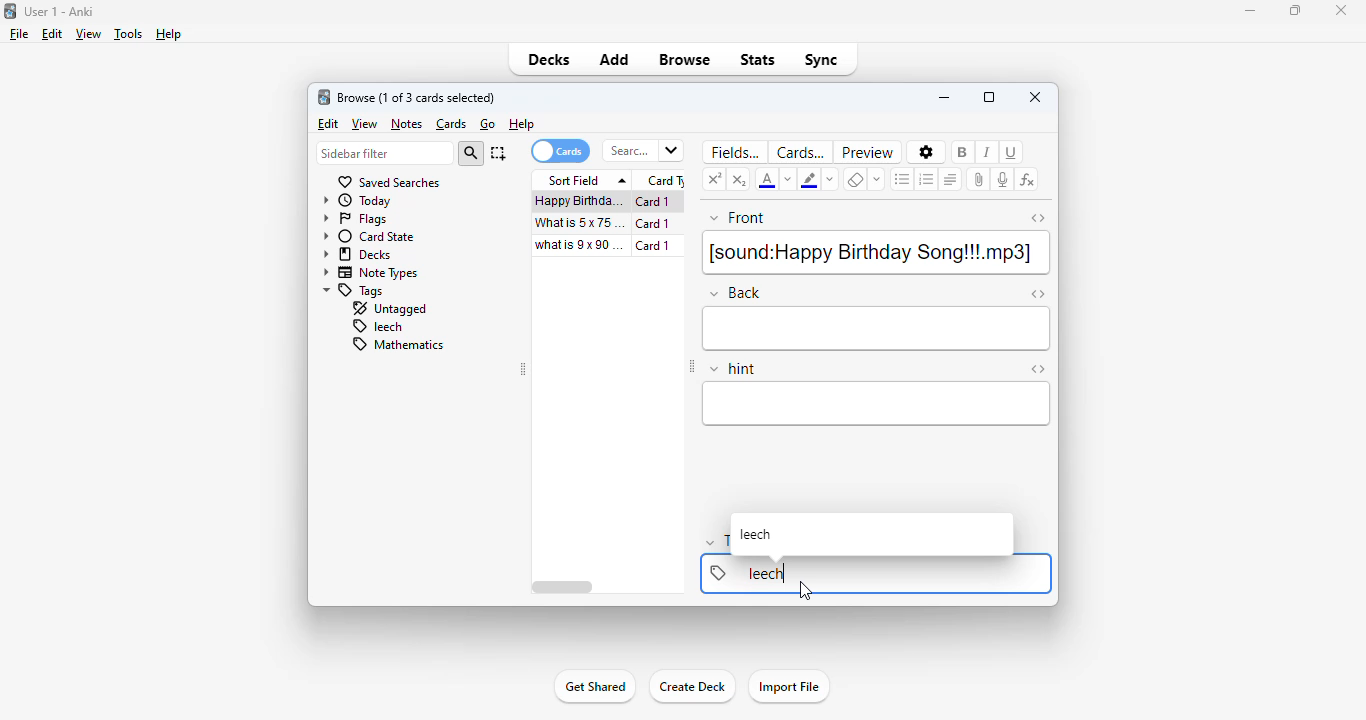 This screenshot has width=1366, height=720. What do you see at coordinates (1037, 218) in the screenshot?
I see `toggle HTML editor` at bounding box center [1037, 218].